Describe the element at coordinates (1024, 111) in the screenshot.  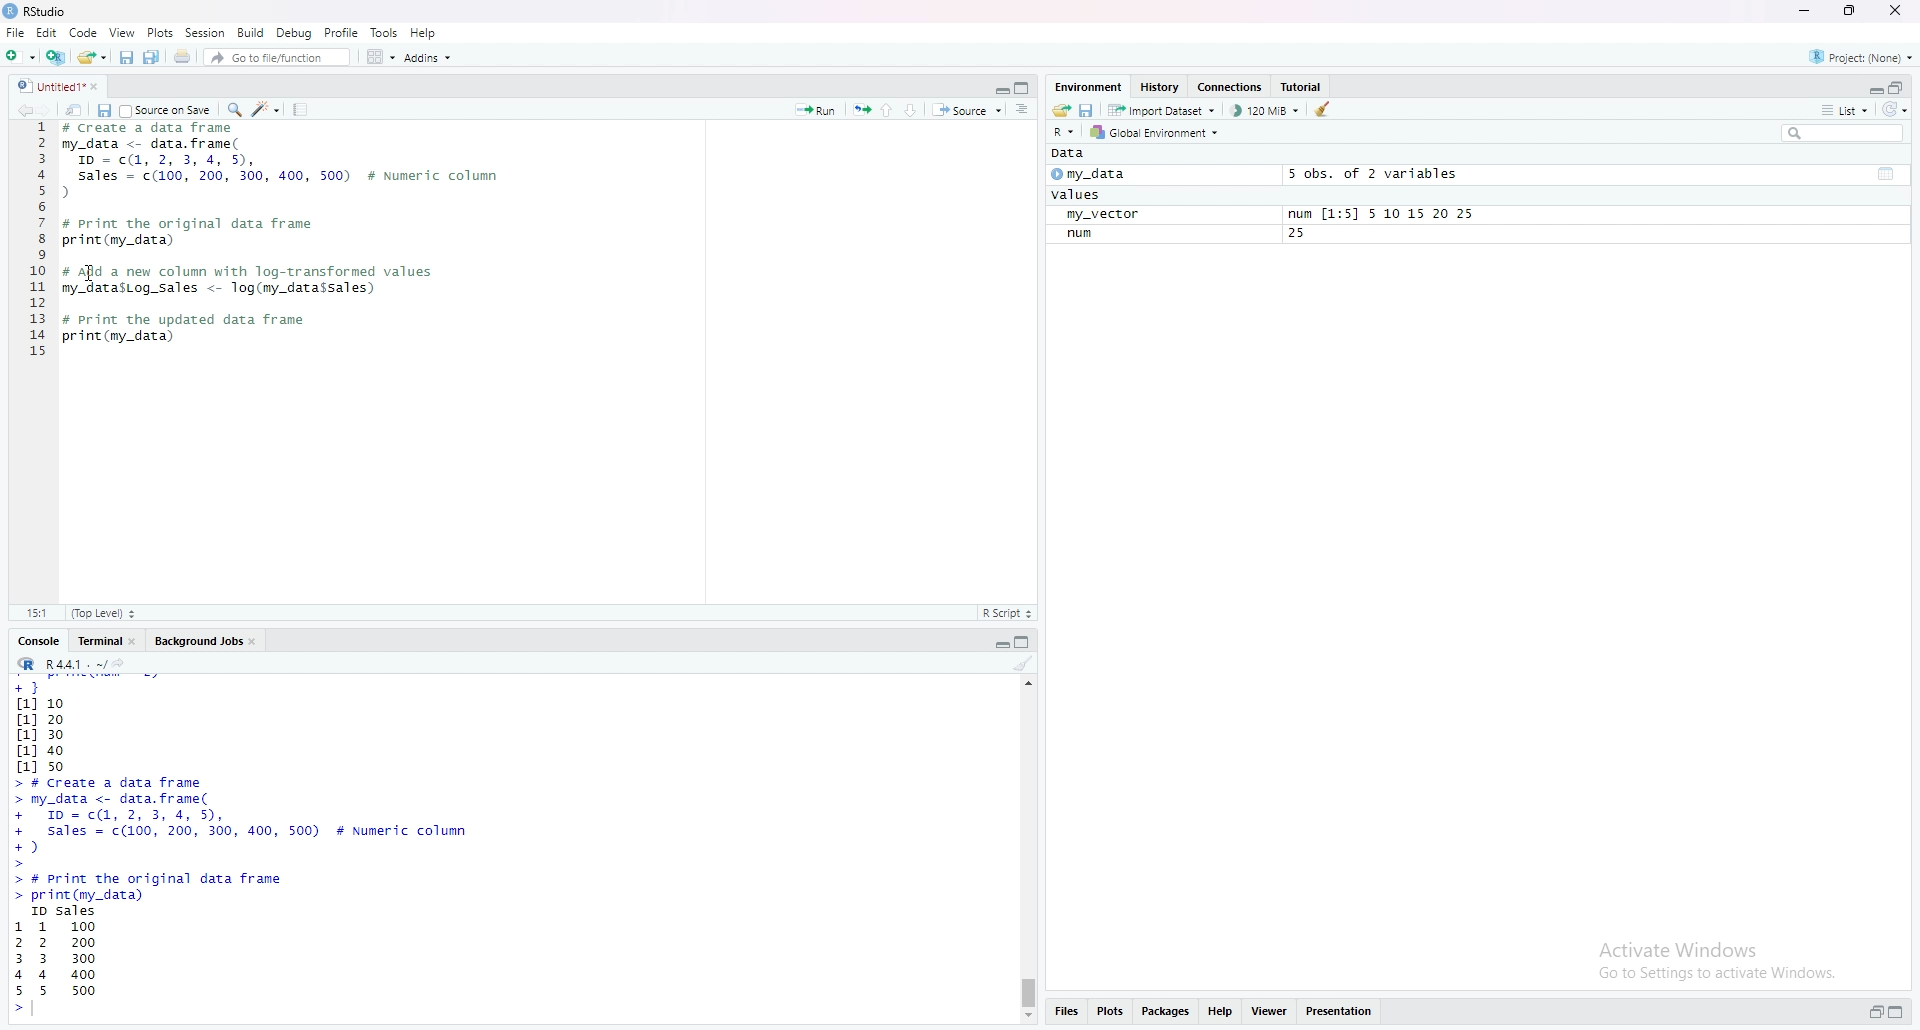
I see `show document outline` at that location.